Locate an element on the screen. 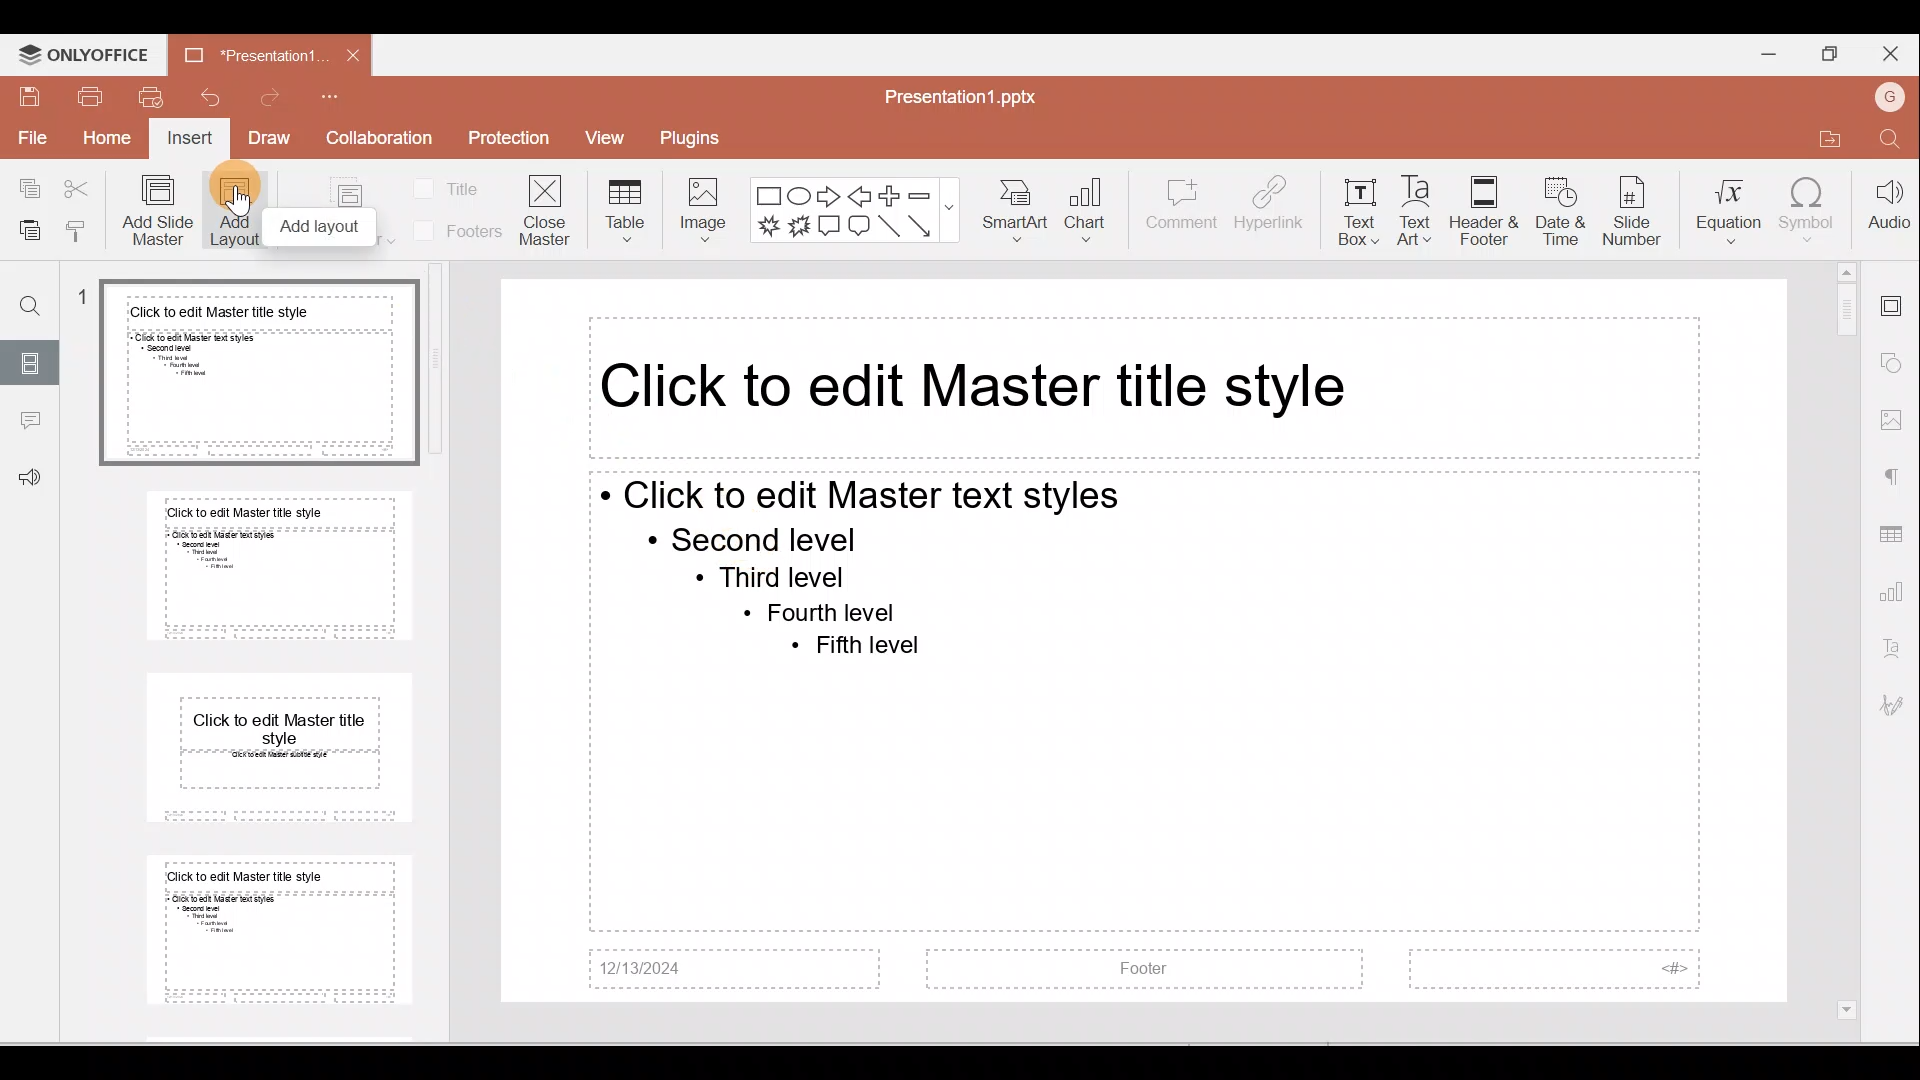 This screenshot has height=1080, width=1920. Text Art settings is located at coordinates (1895, 650).